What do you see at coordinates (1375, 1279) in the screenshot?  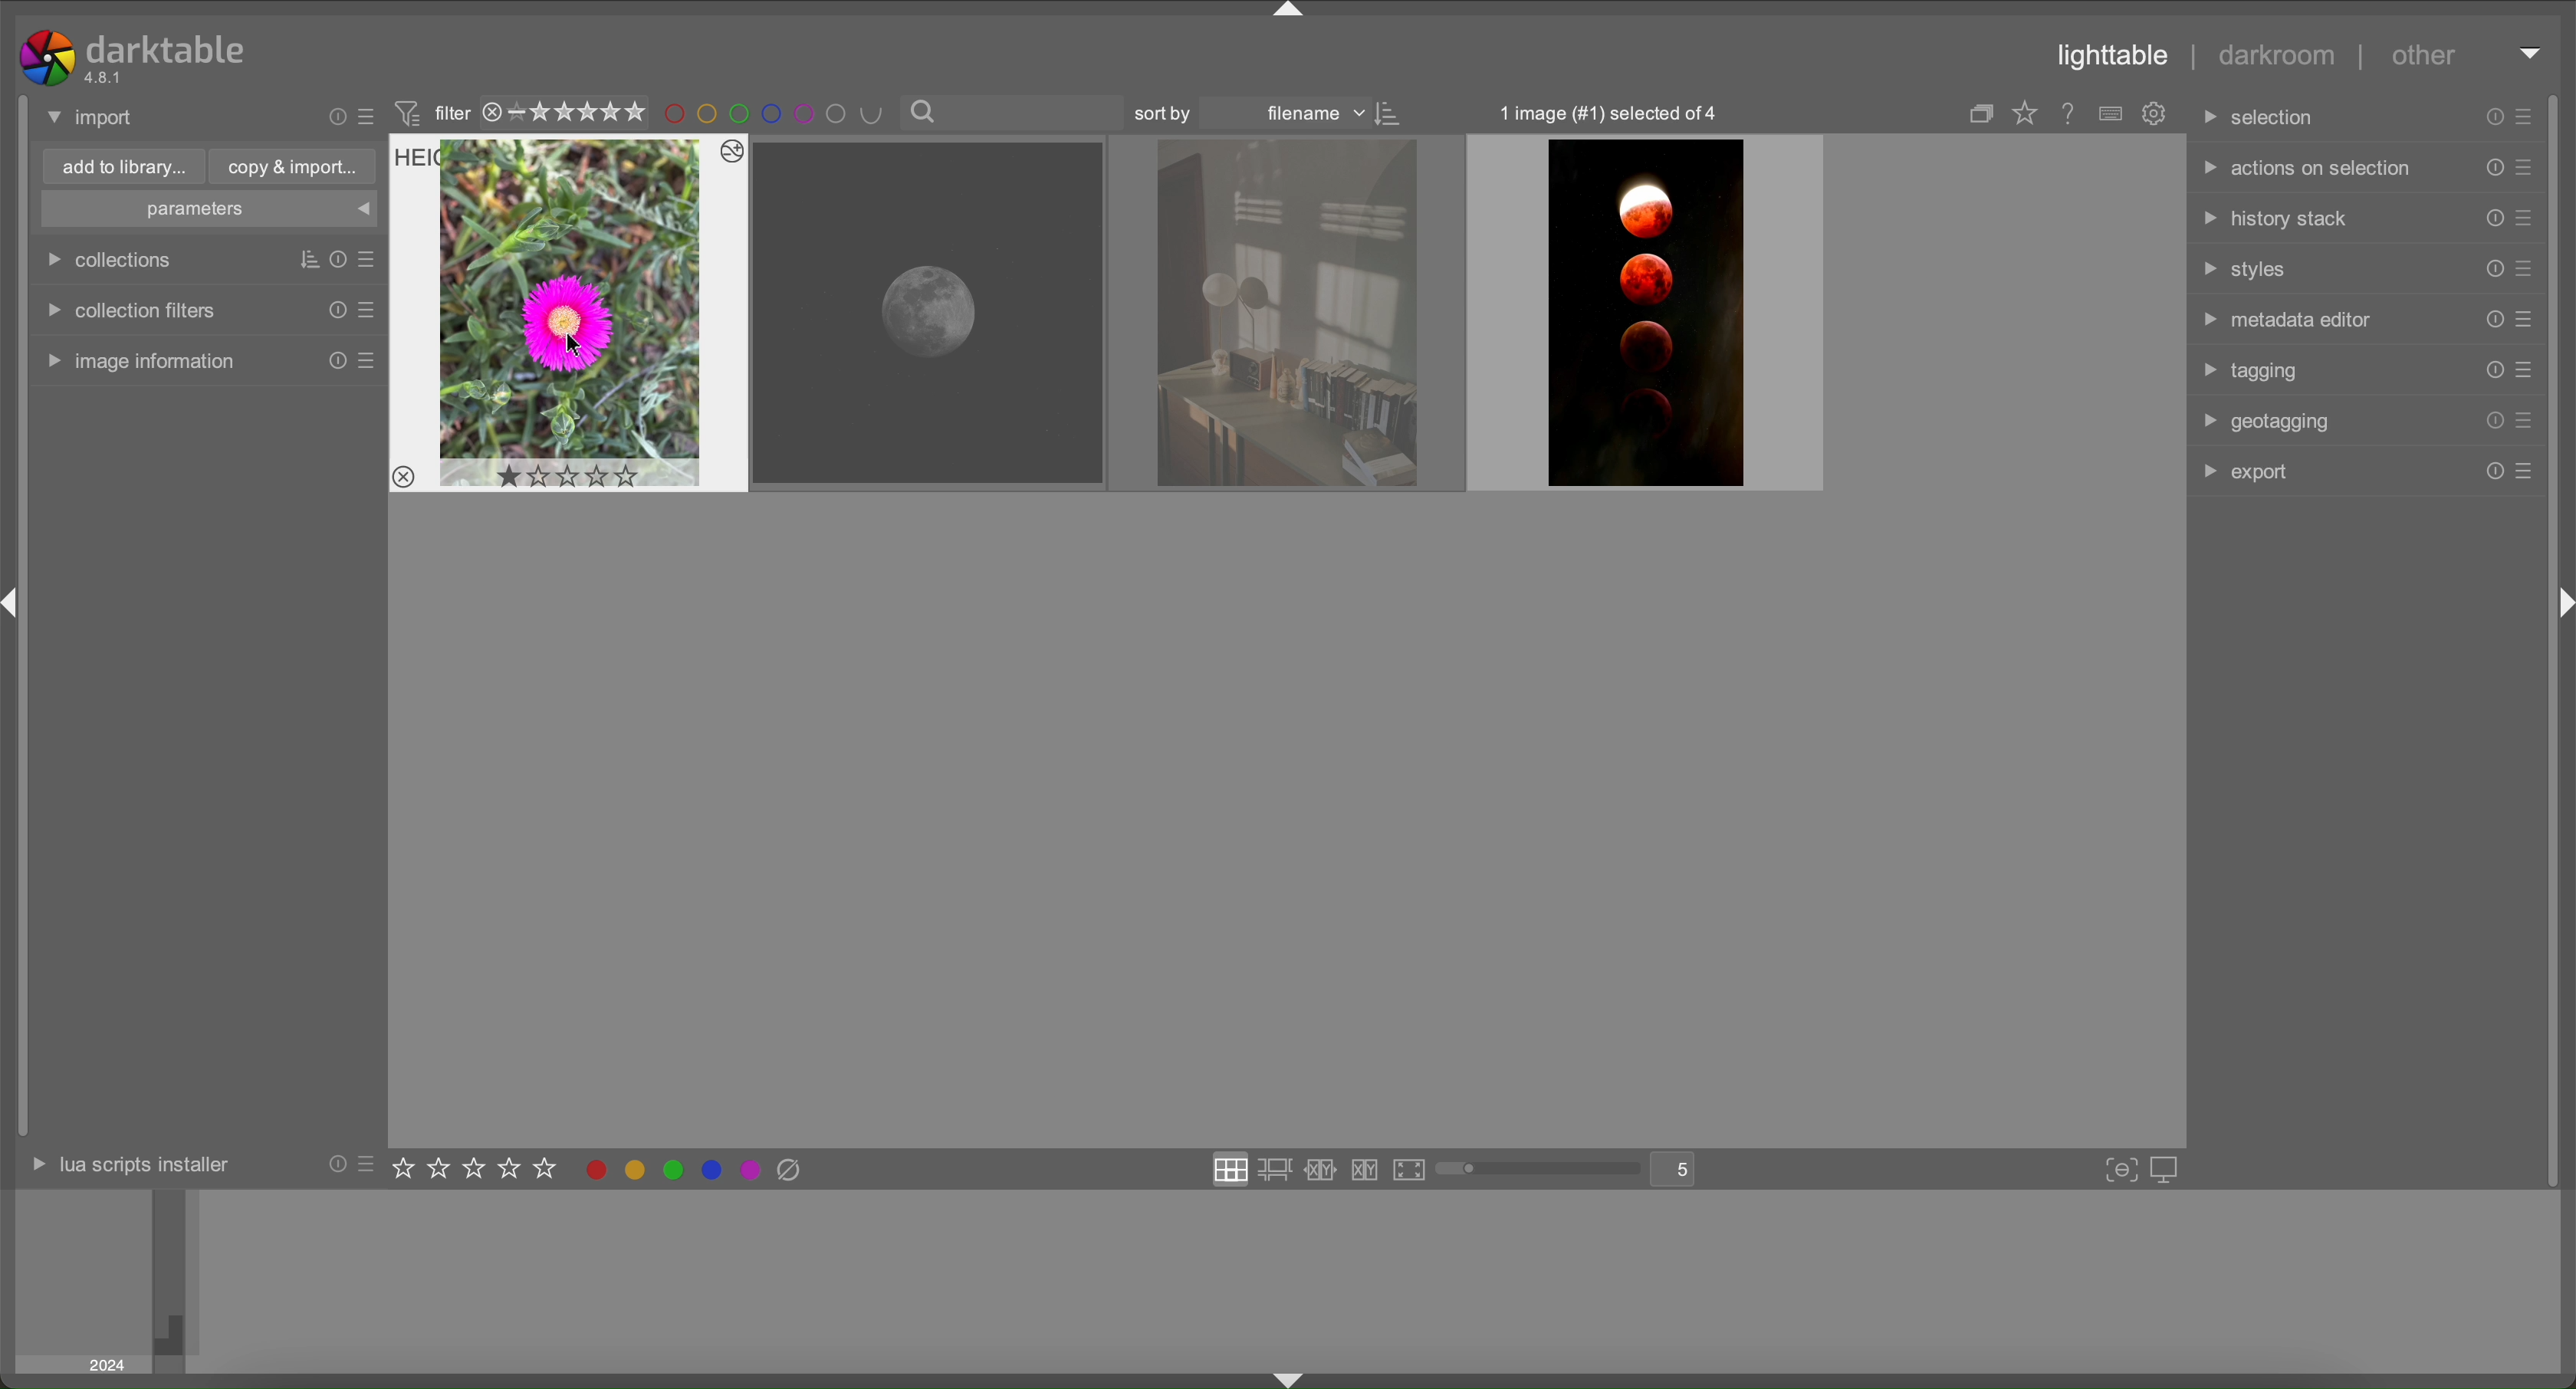 I see `preview` at bounding box center [1375, 1279].